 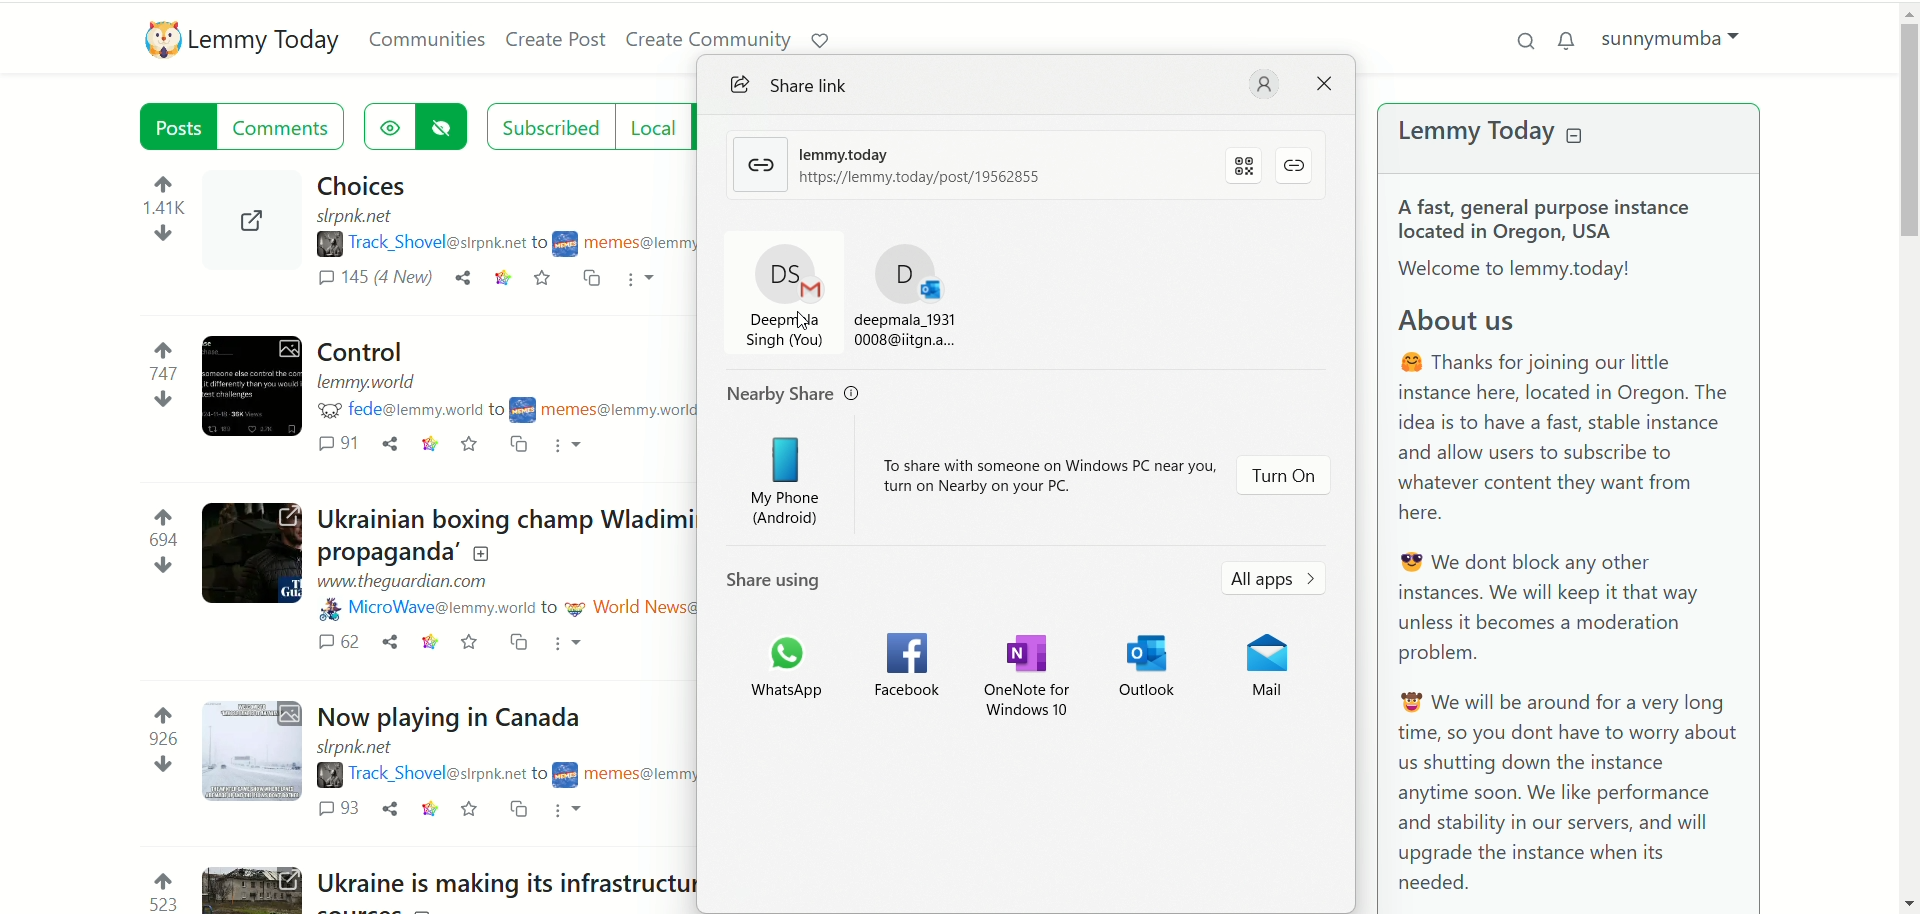 I want to click on show hidden posts, so click(x=386, y=127).